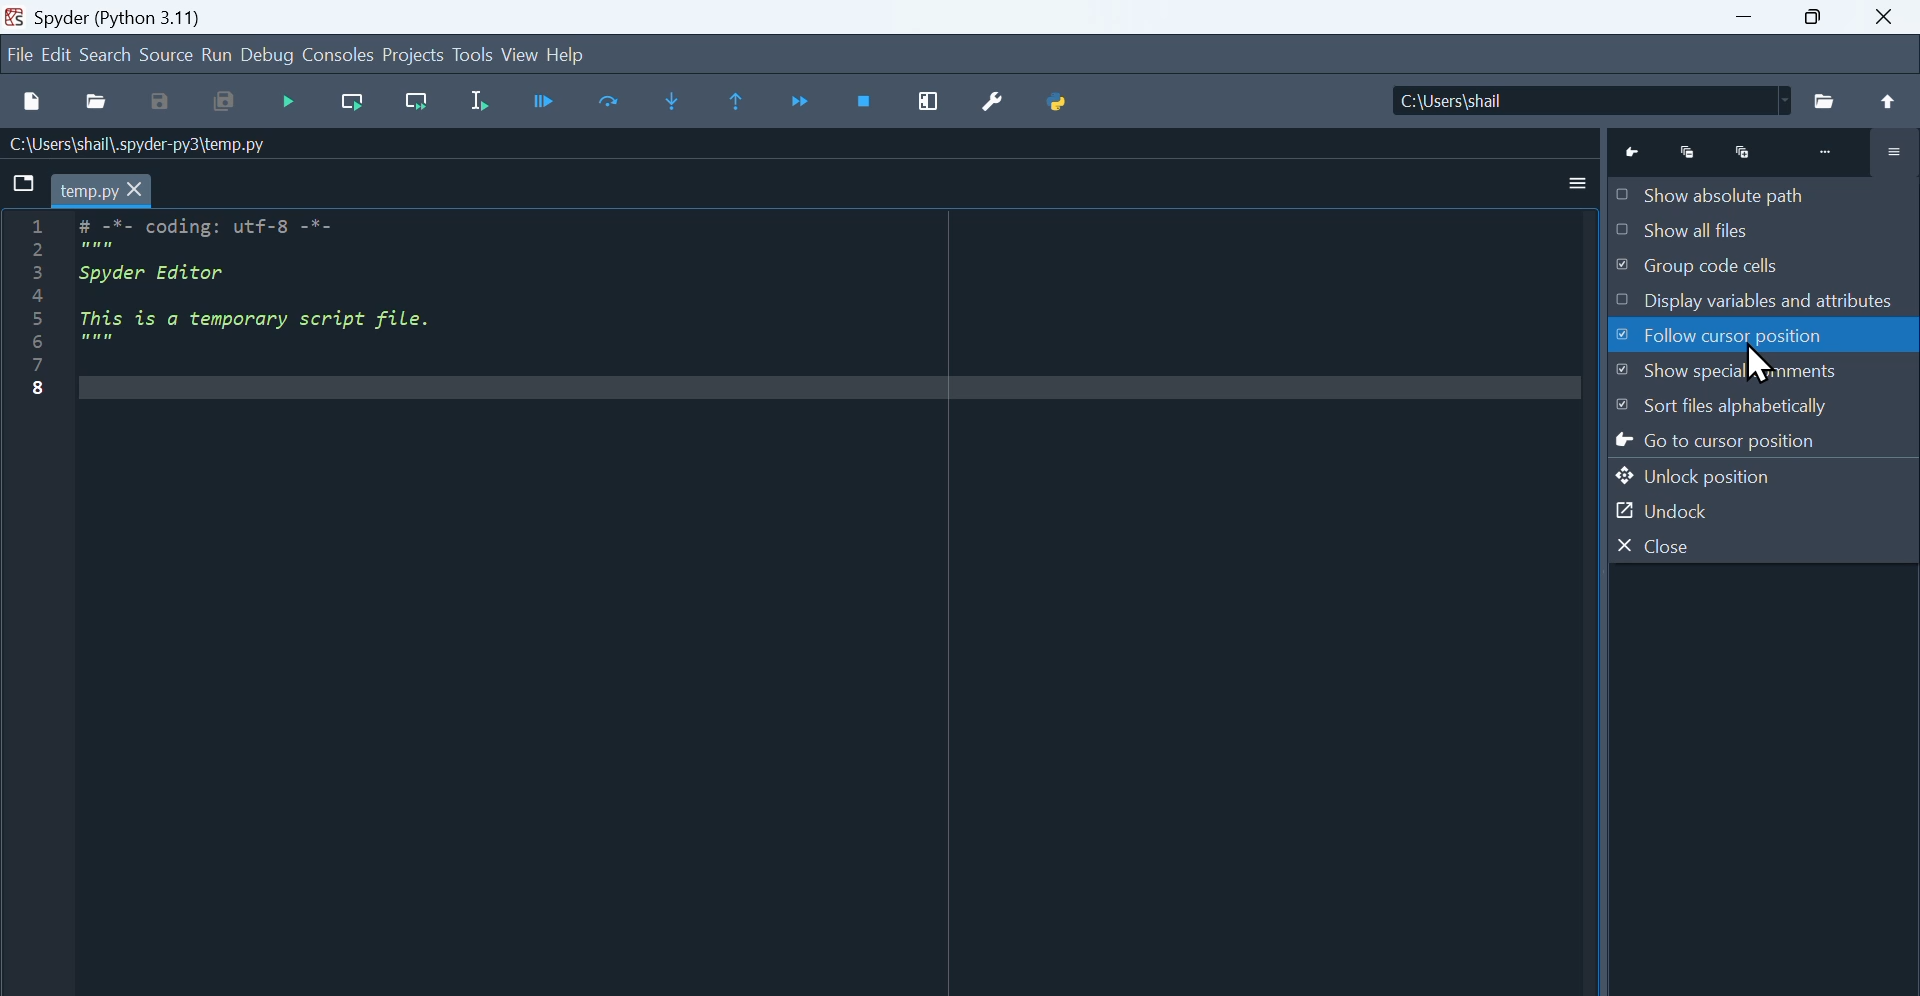  Describe the element at coordinates (472, 54) in the screenshot. I see `Tools` at that location.